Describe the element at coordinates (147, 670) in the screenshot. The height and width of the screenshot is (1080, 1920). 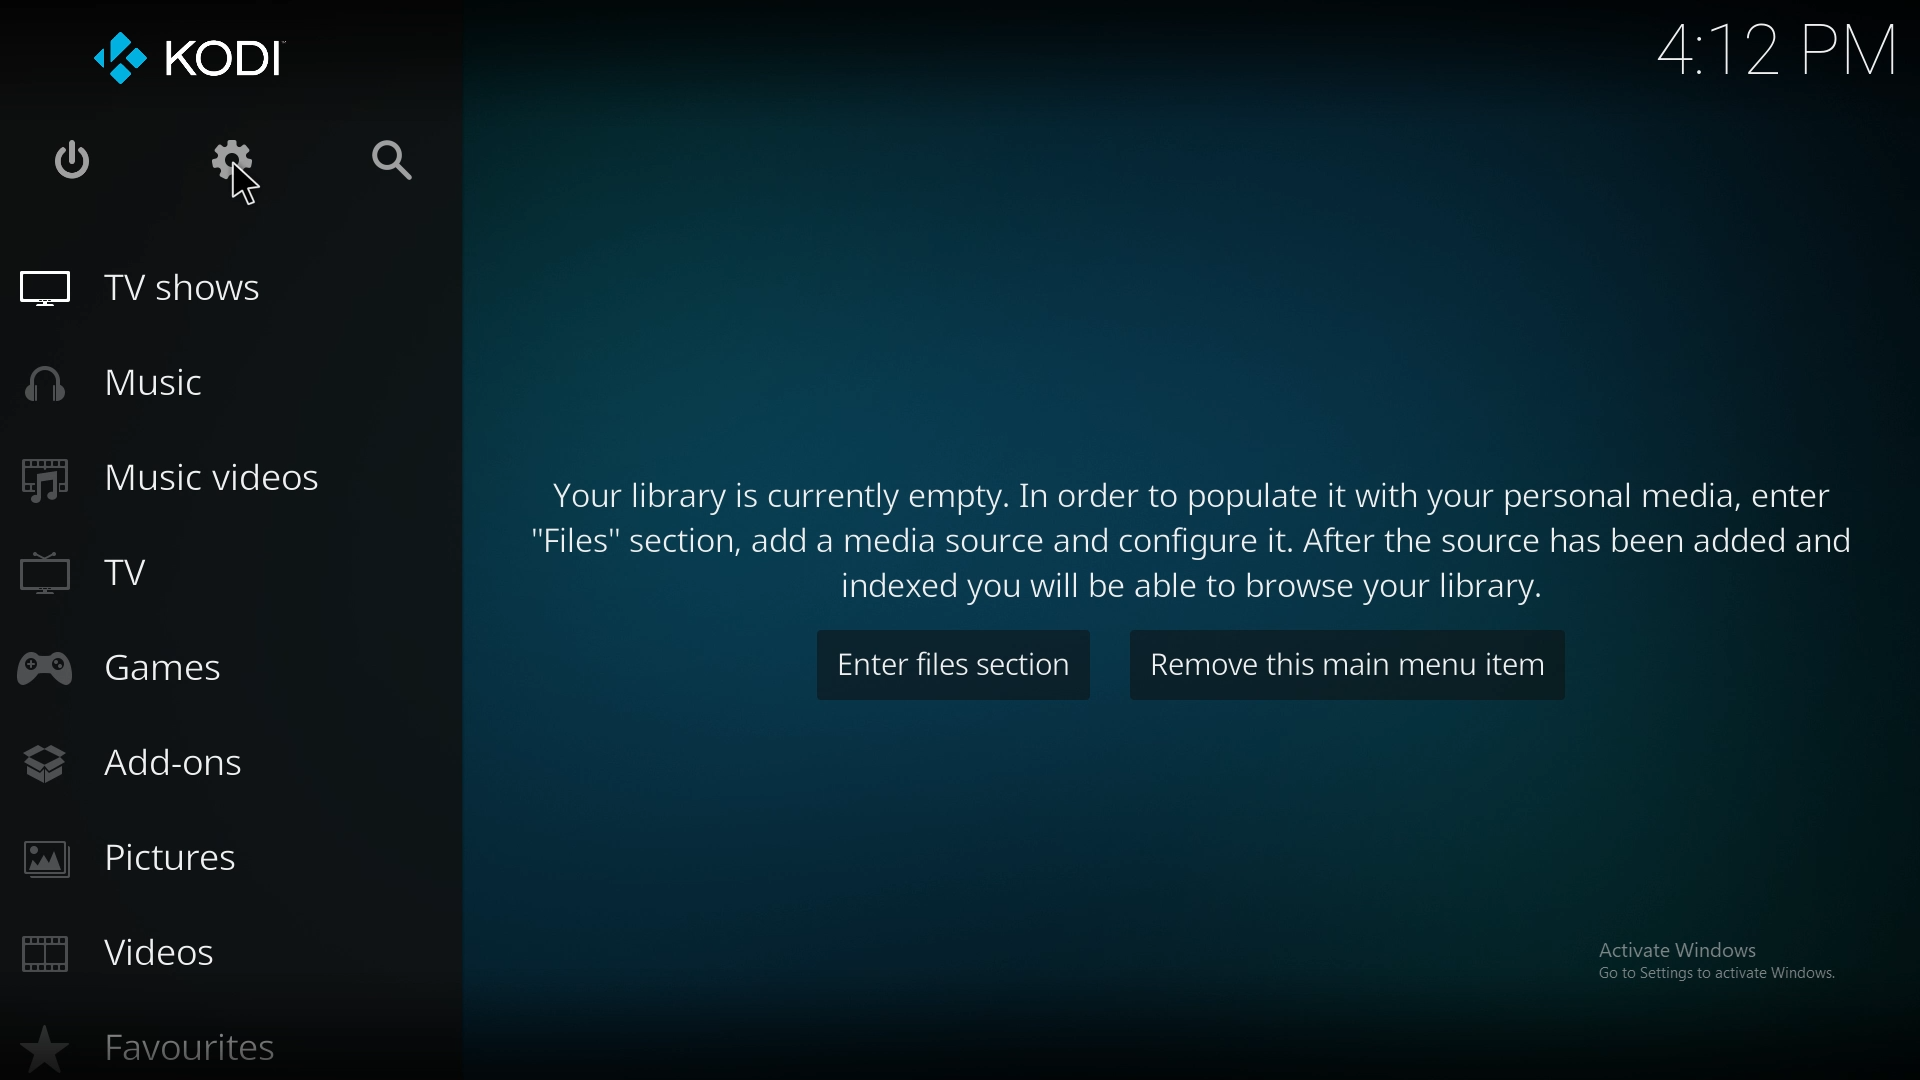
I see `games` at that location.